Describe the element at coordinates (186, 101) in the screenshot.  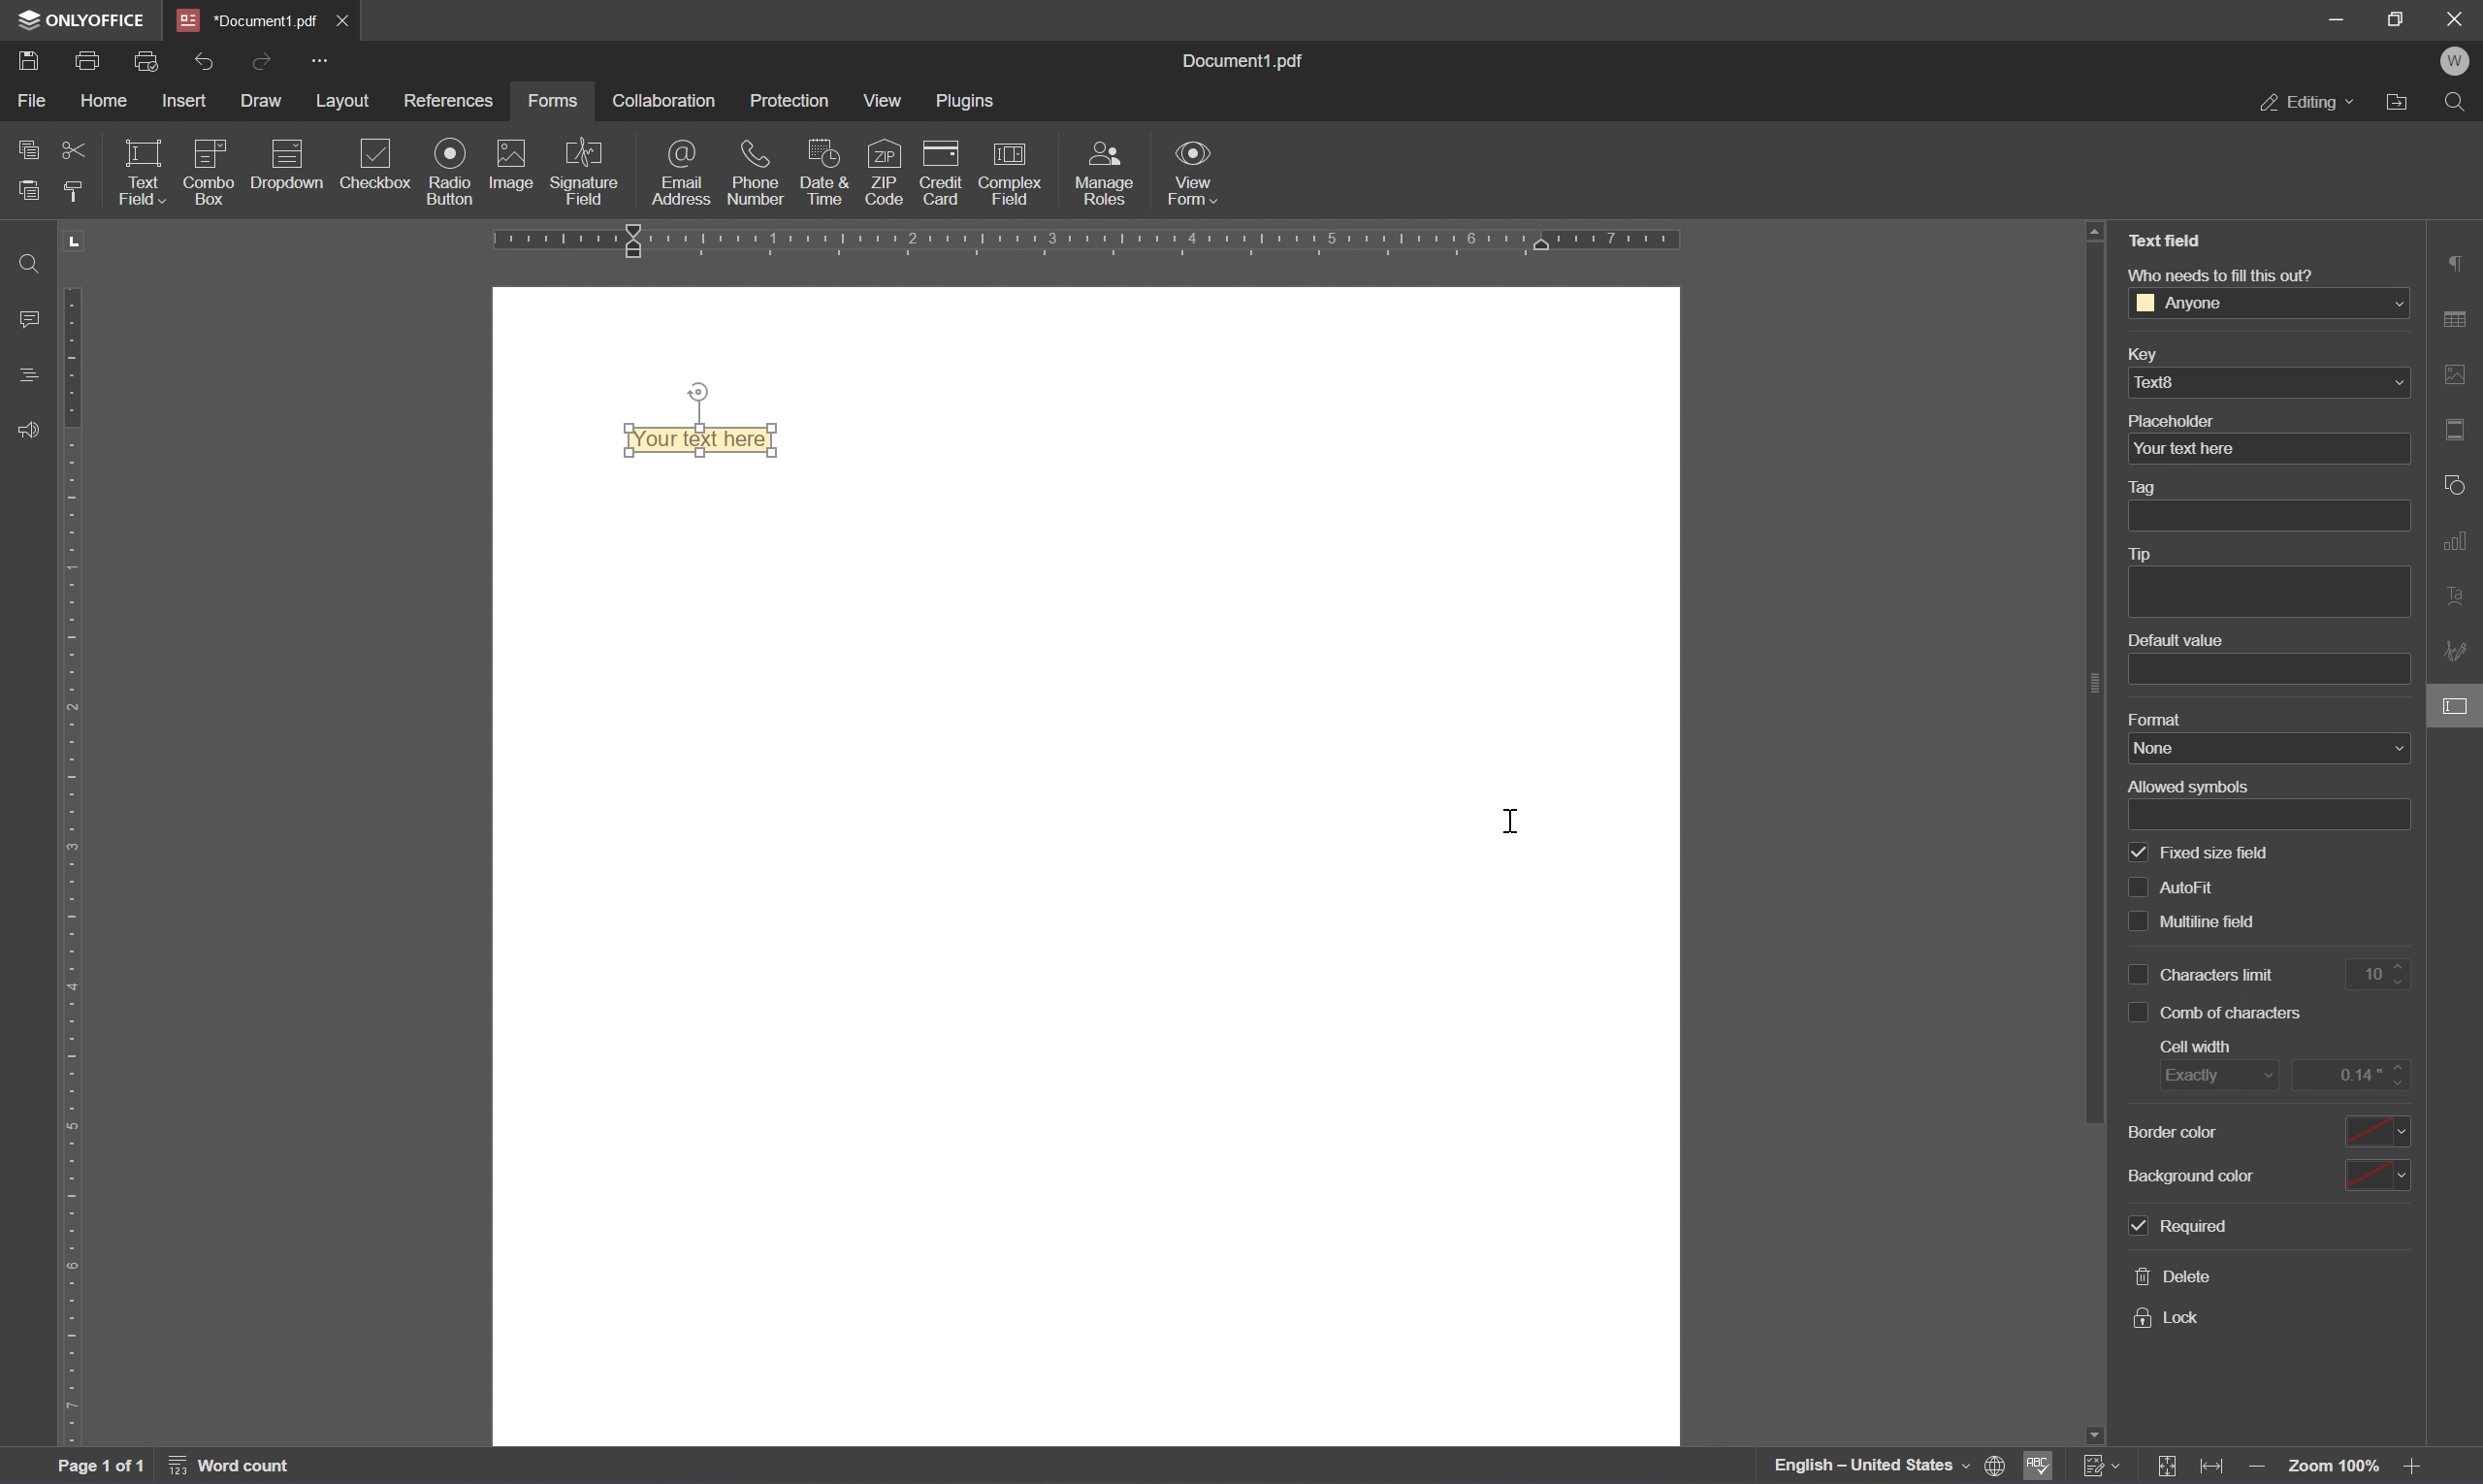
I see `insert` at that location.